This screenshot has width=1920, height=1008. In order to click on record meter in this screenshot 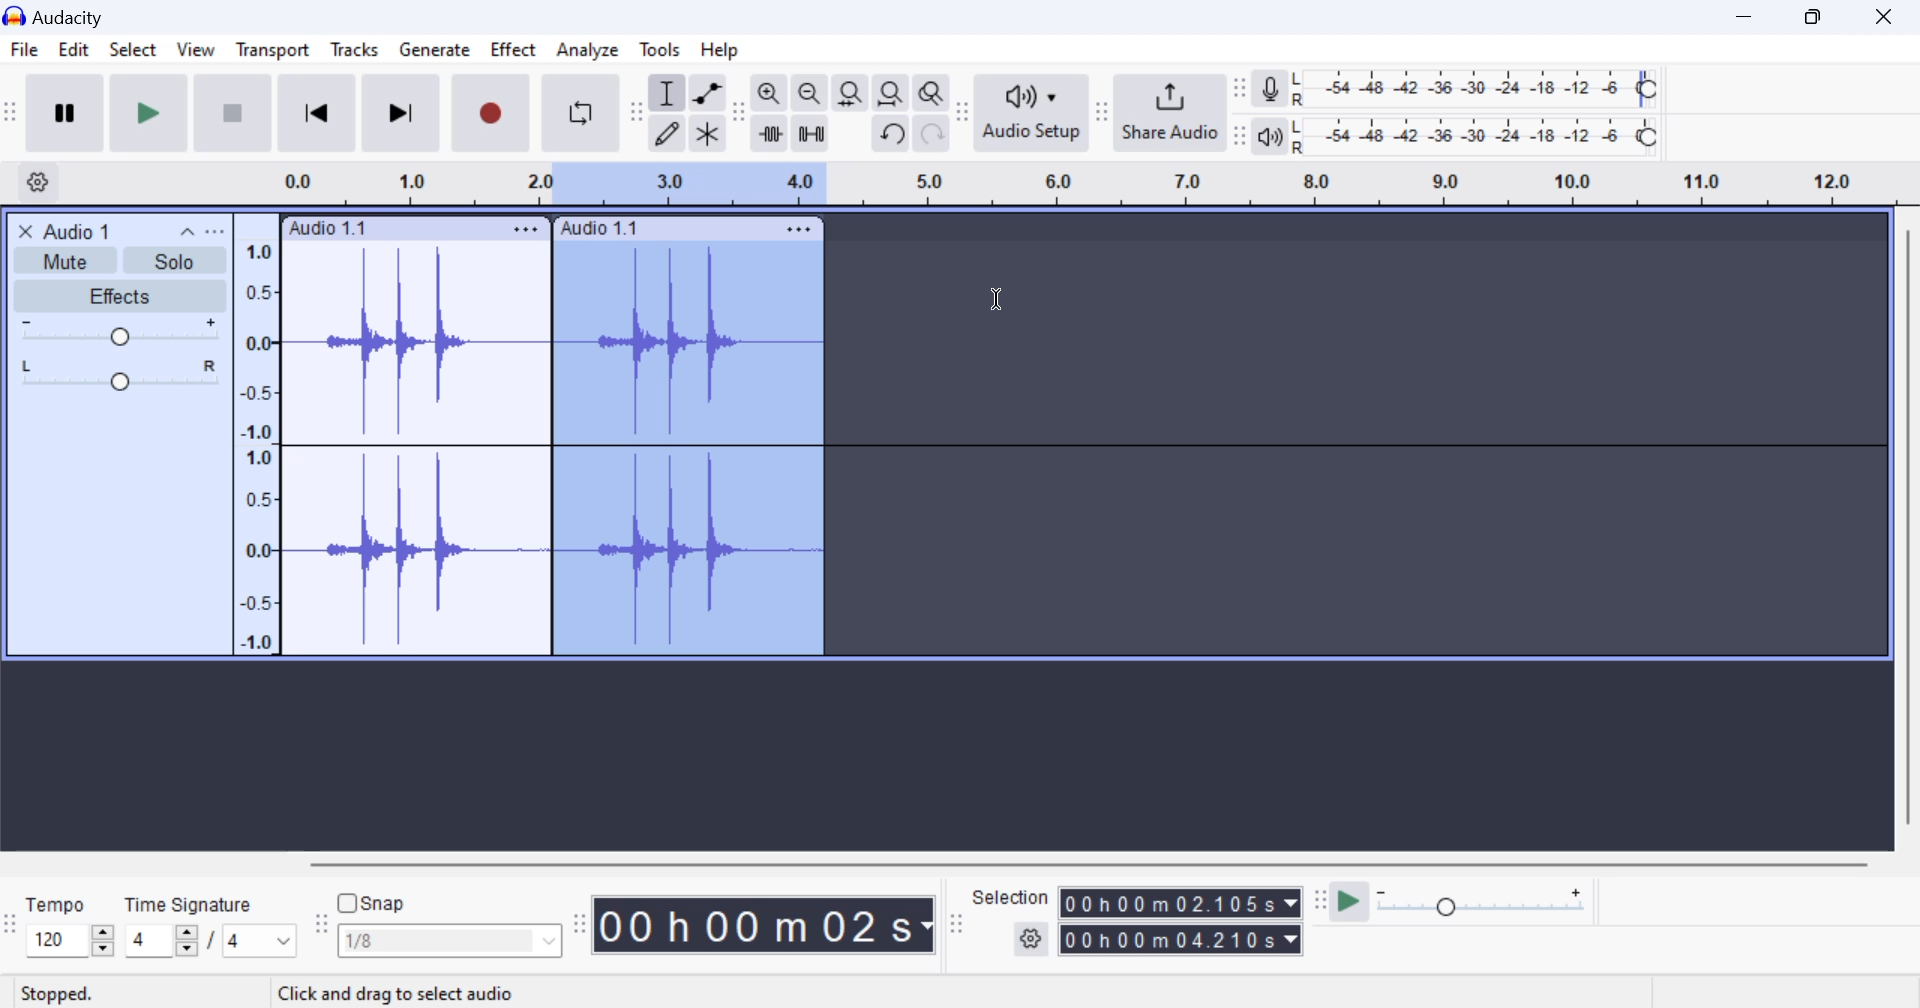, I will do `click(1271, 91)`.